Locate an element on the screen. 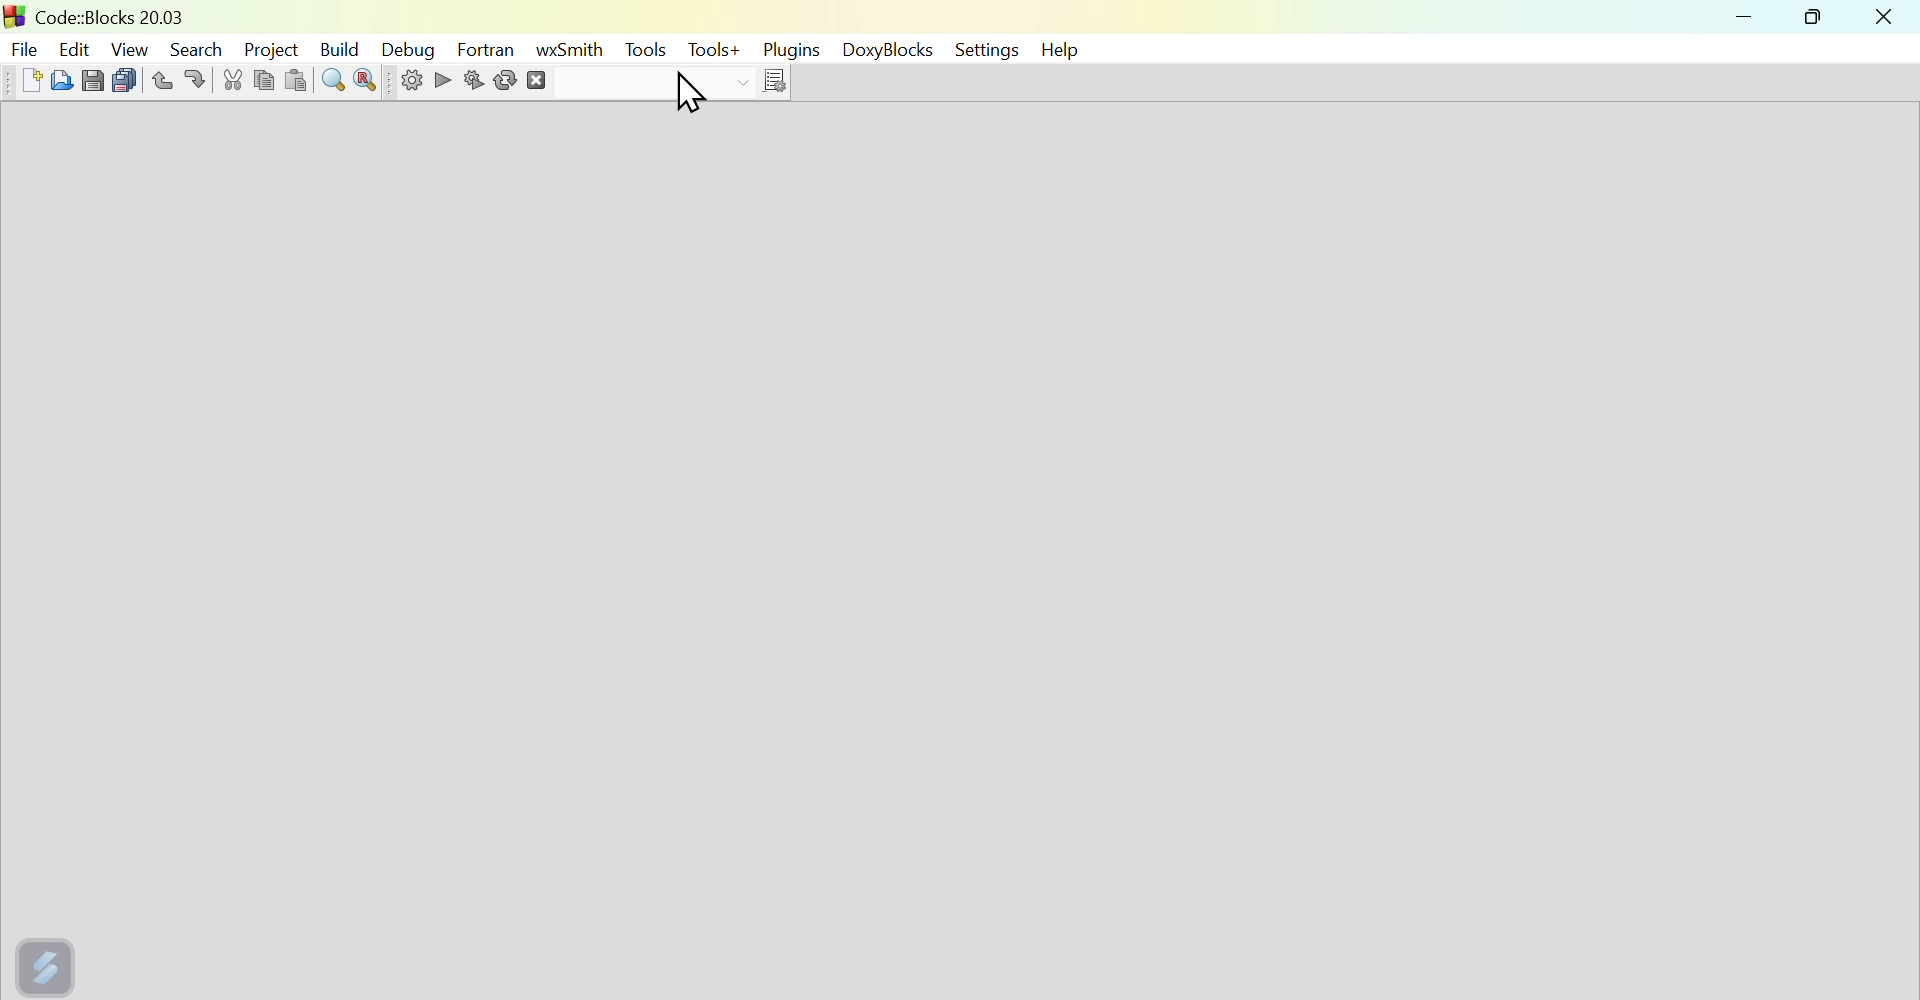 This screenshot has height=1000, width=1920. project is located at coordinates (270, 46).